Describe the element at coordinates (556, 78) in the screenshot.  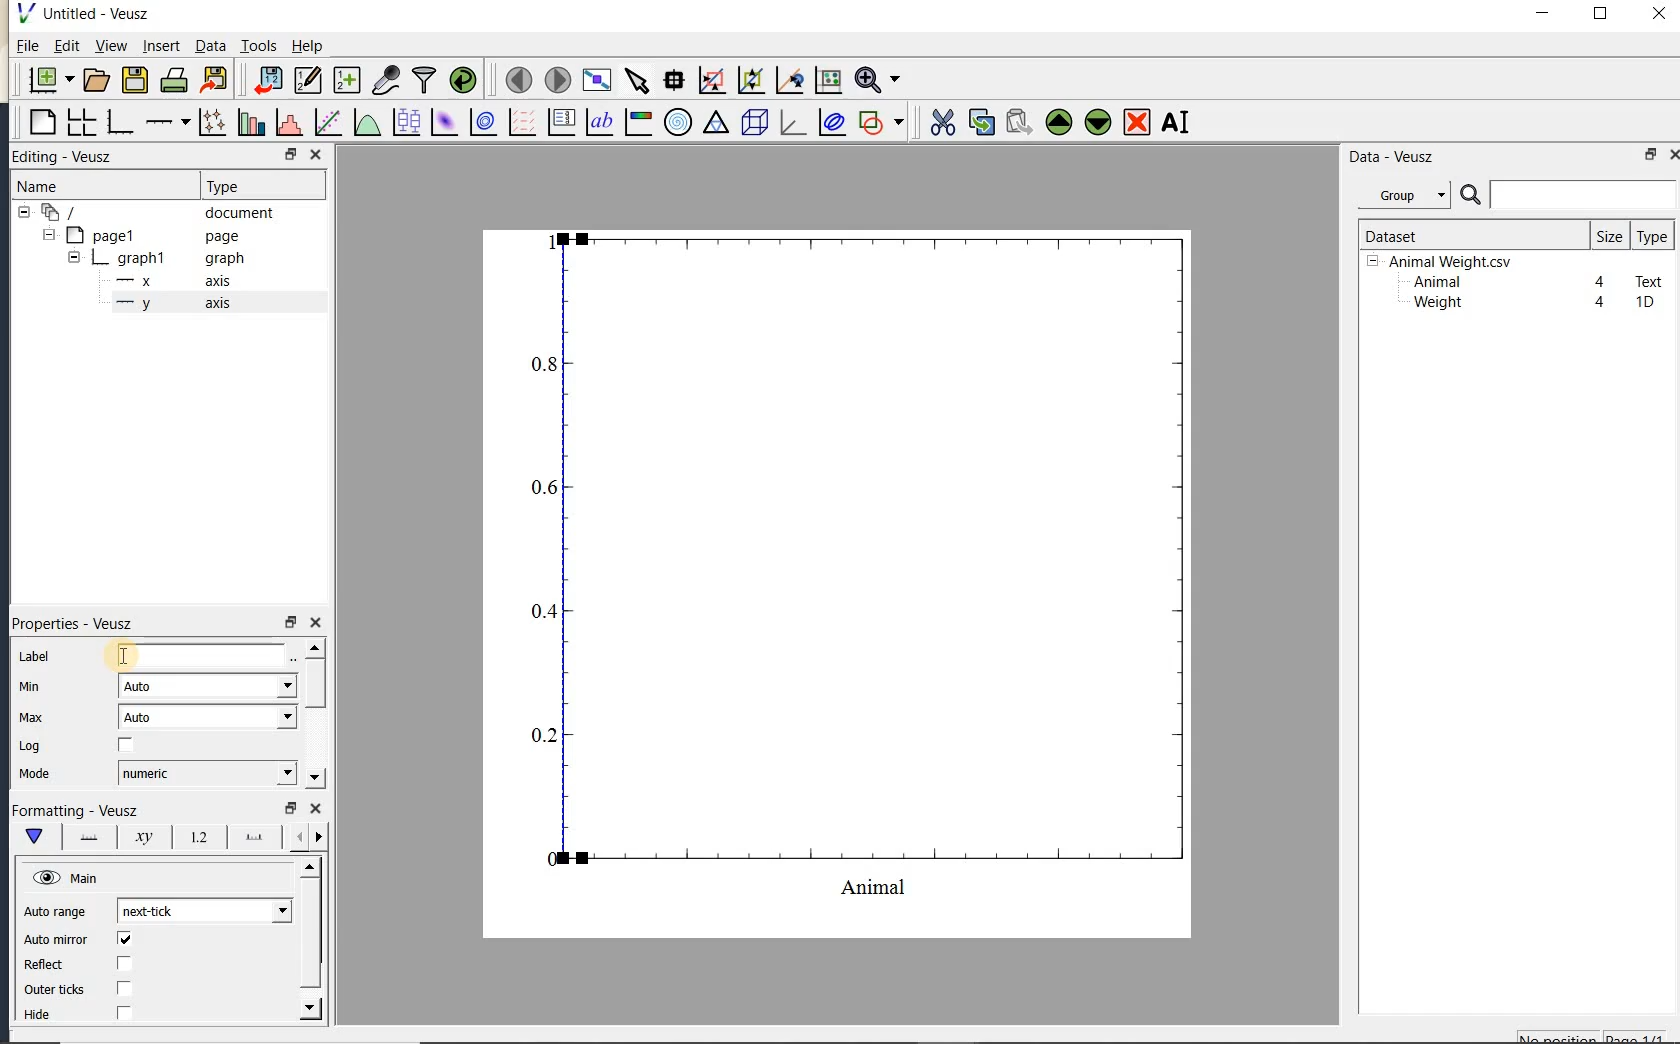
I see `move to the next page` at that location.